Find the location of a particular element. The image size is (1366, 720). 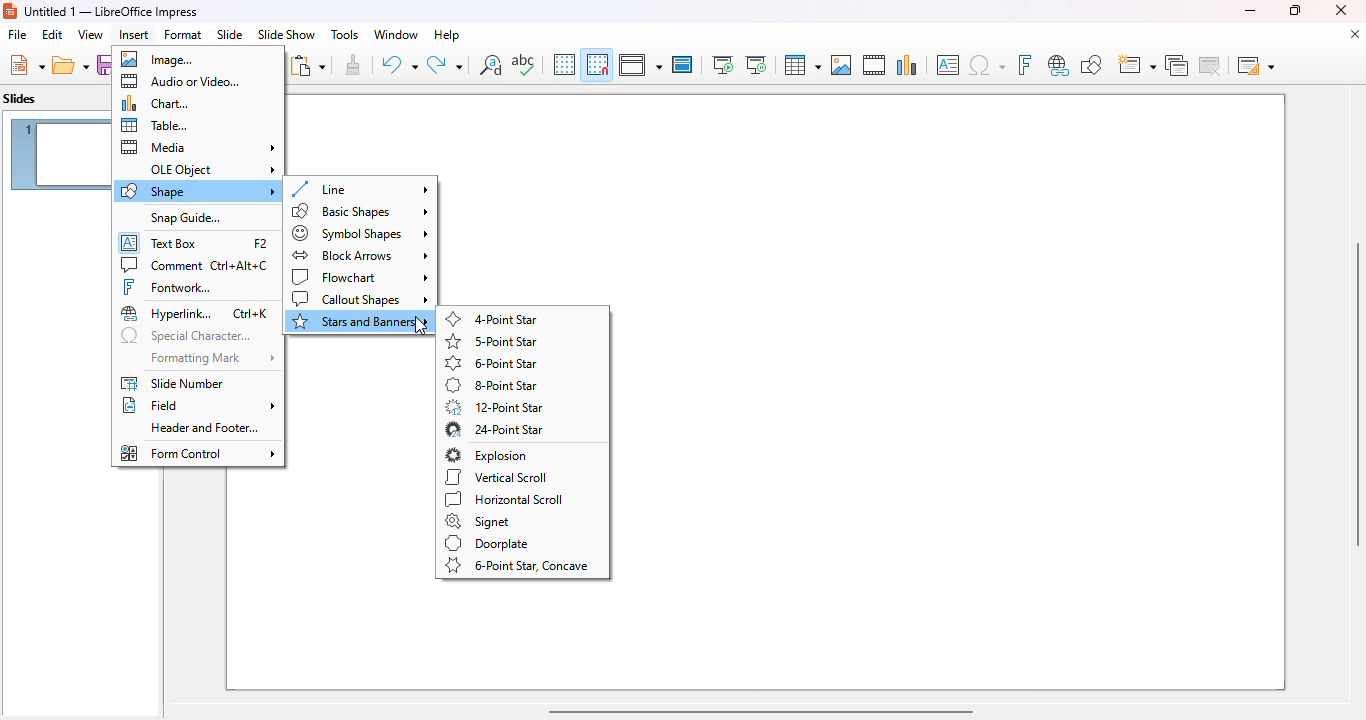

save is located at coordinates (103, 65).